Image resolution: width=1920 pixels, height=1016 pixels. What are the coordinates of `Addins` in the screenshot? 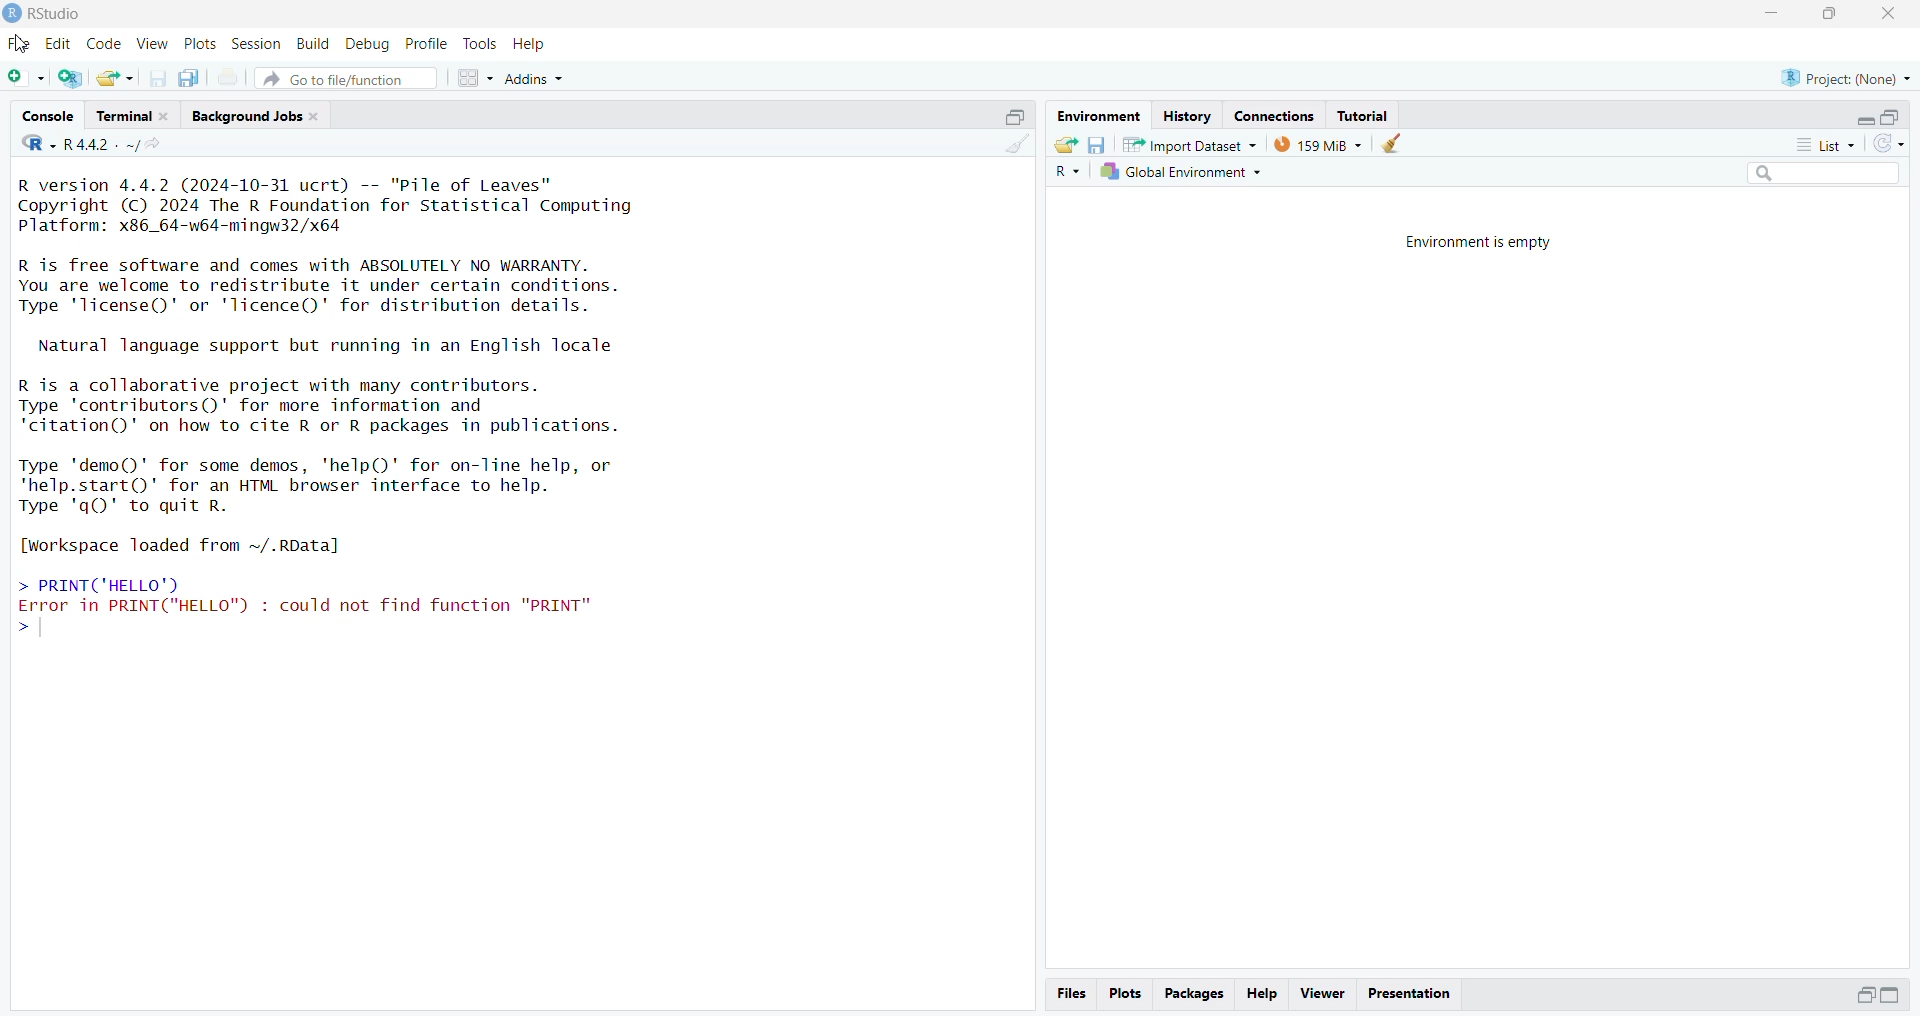 It's located at (535, 81).